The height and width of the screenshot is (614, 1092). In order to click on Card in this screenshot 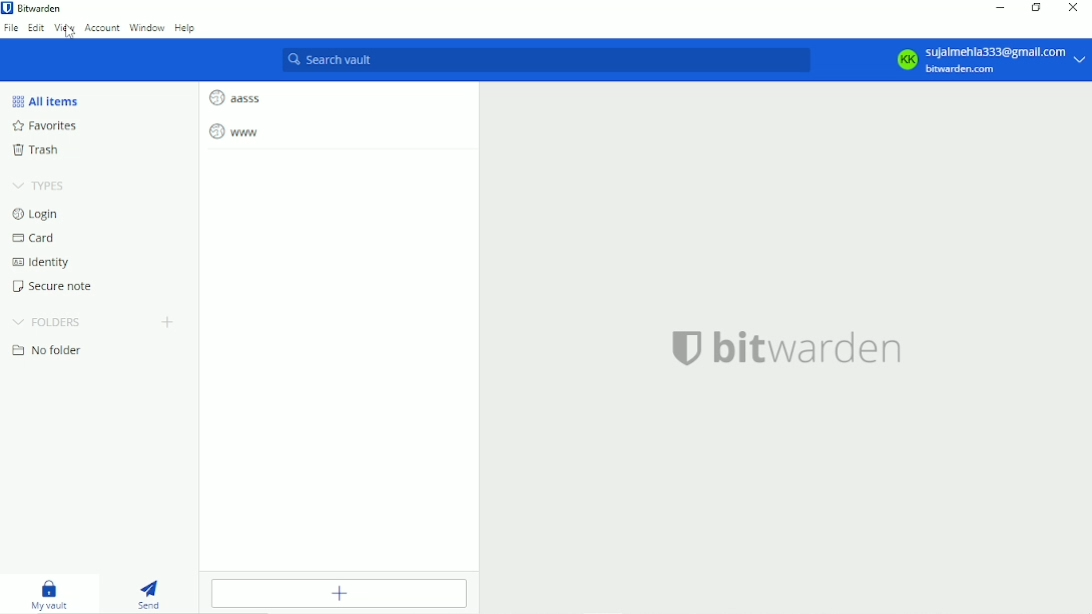, I will do `click(36, 236)`.